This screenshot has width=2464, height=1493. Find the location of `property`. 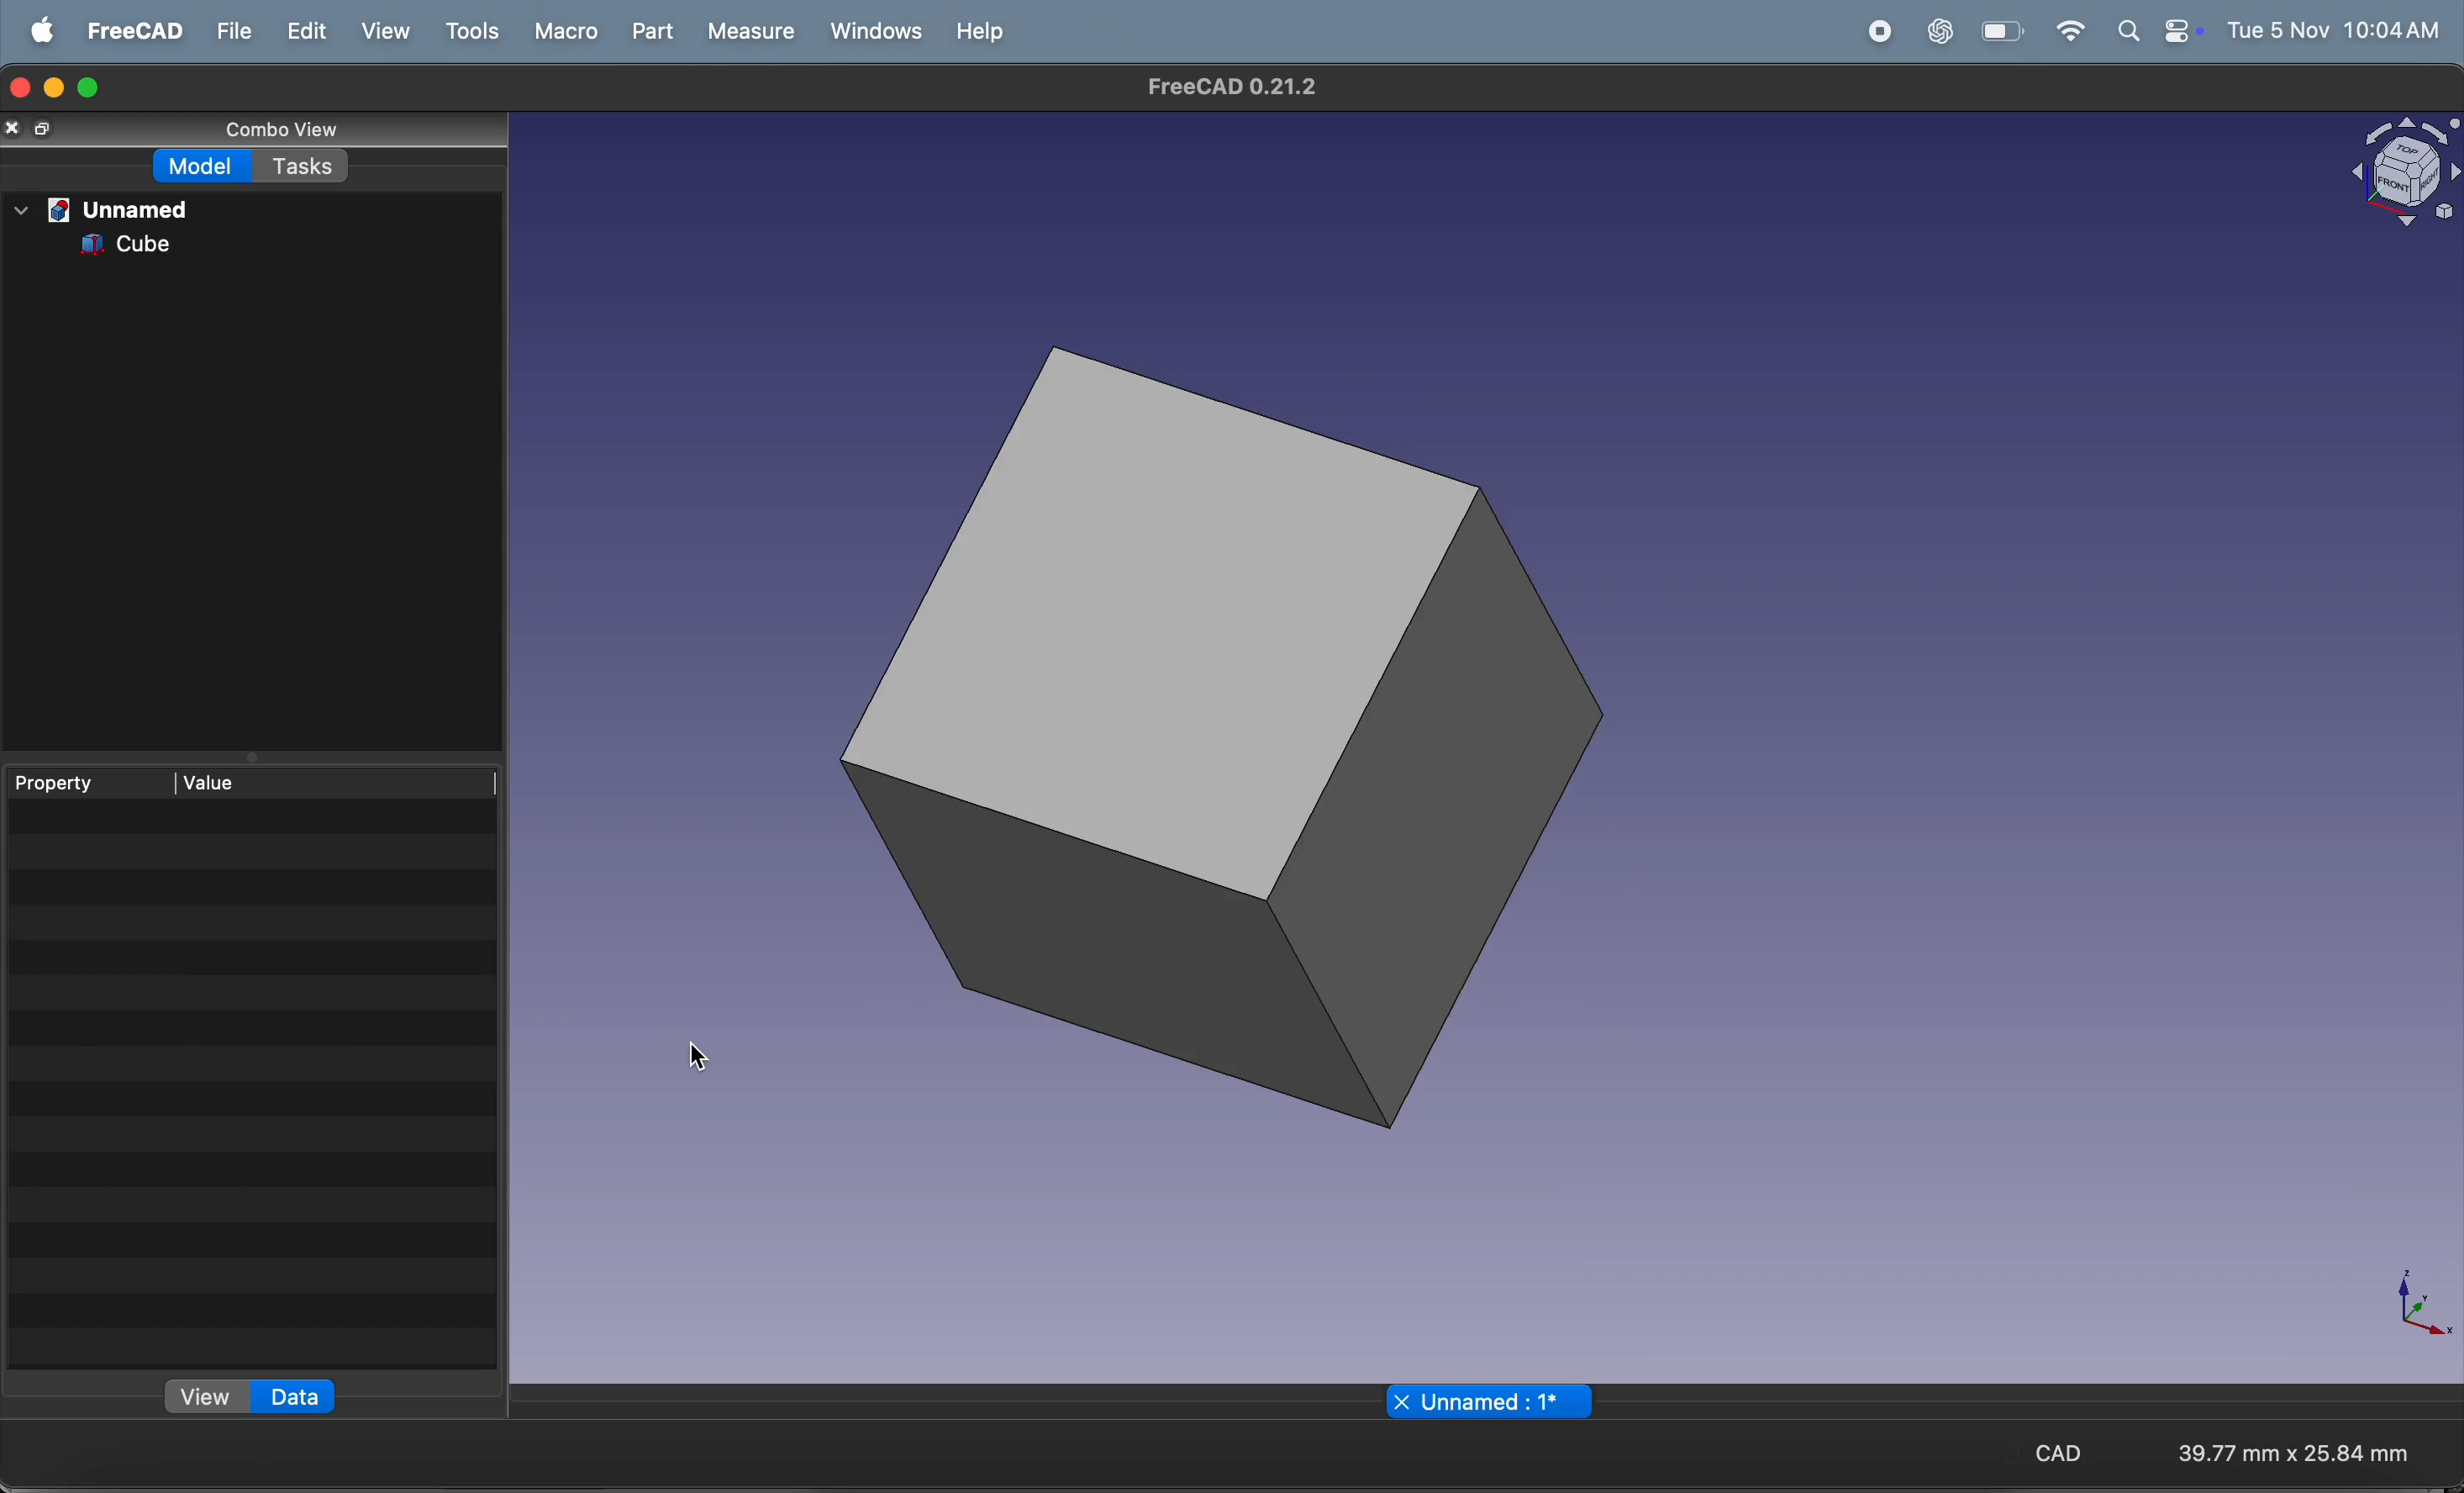

property is located at coordinates (68, 786).